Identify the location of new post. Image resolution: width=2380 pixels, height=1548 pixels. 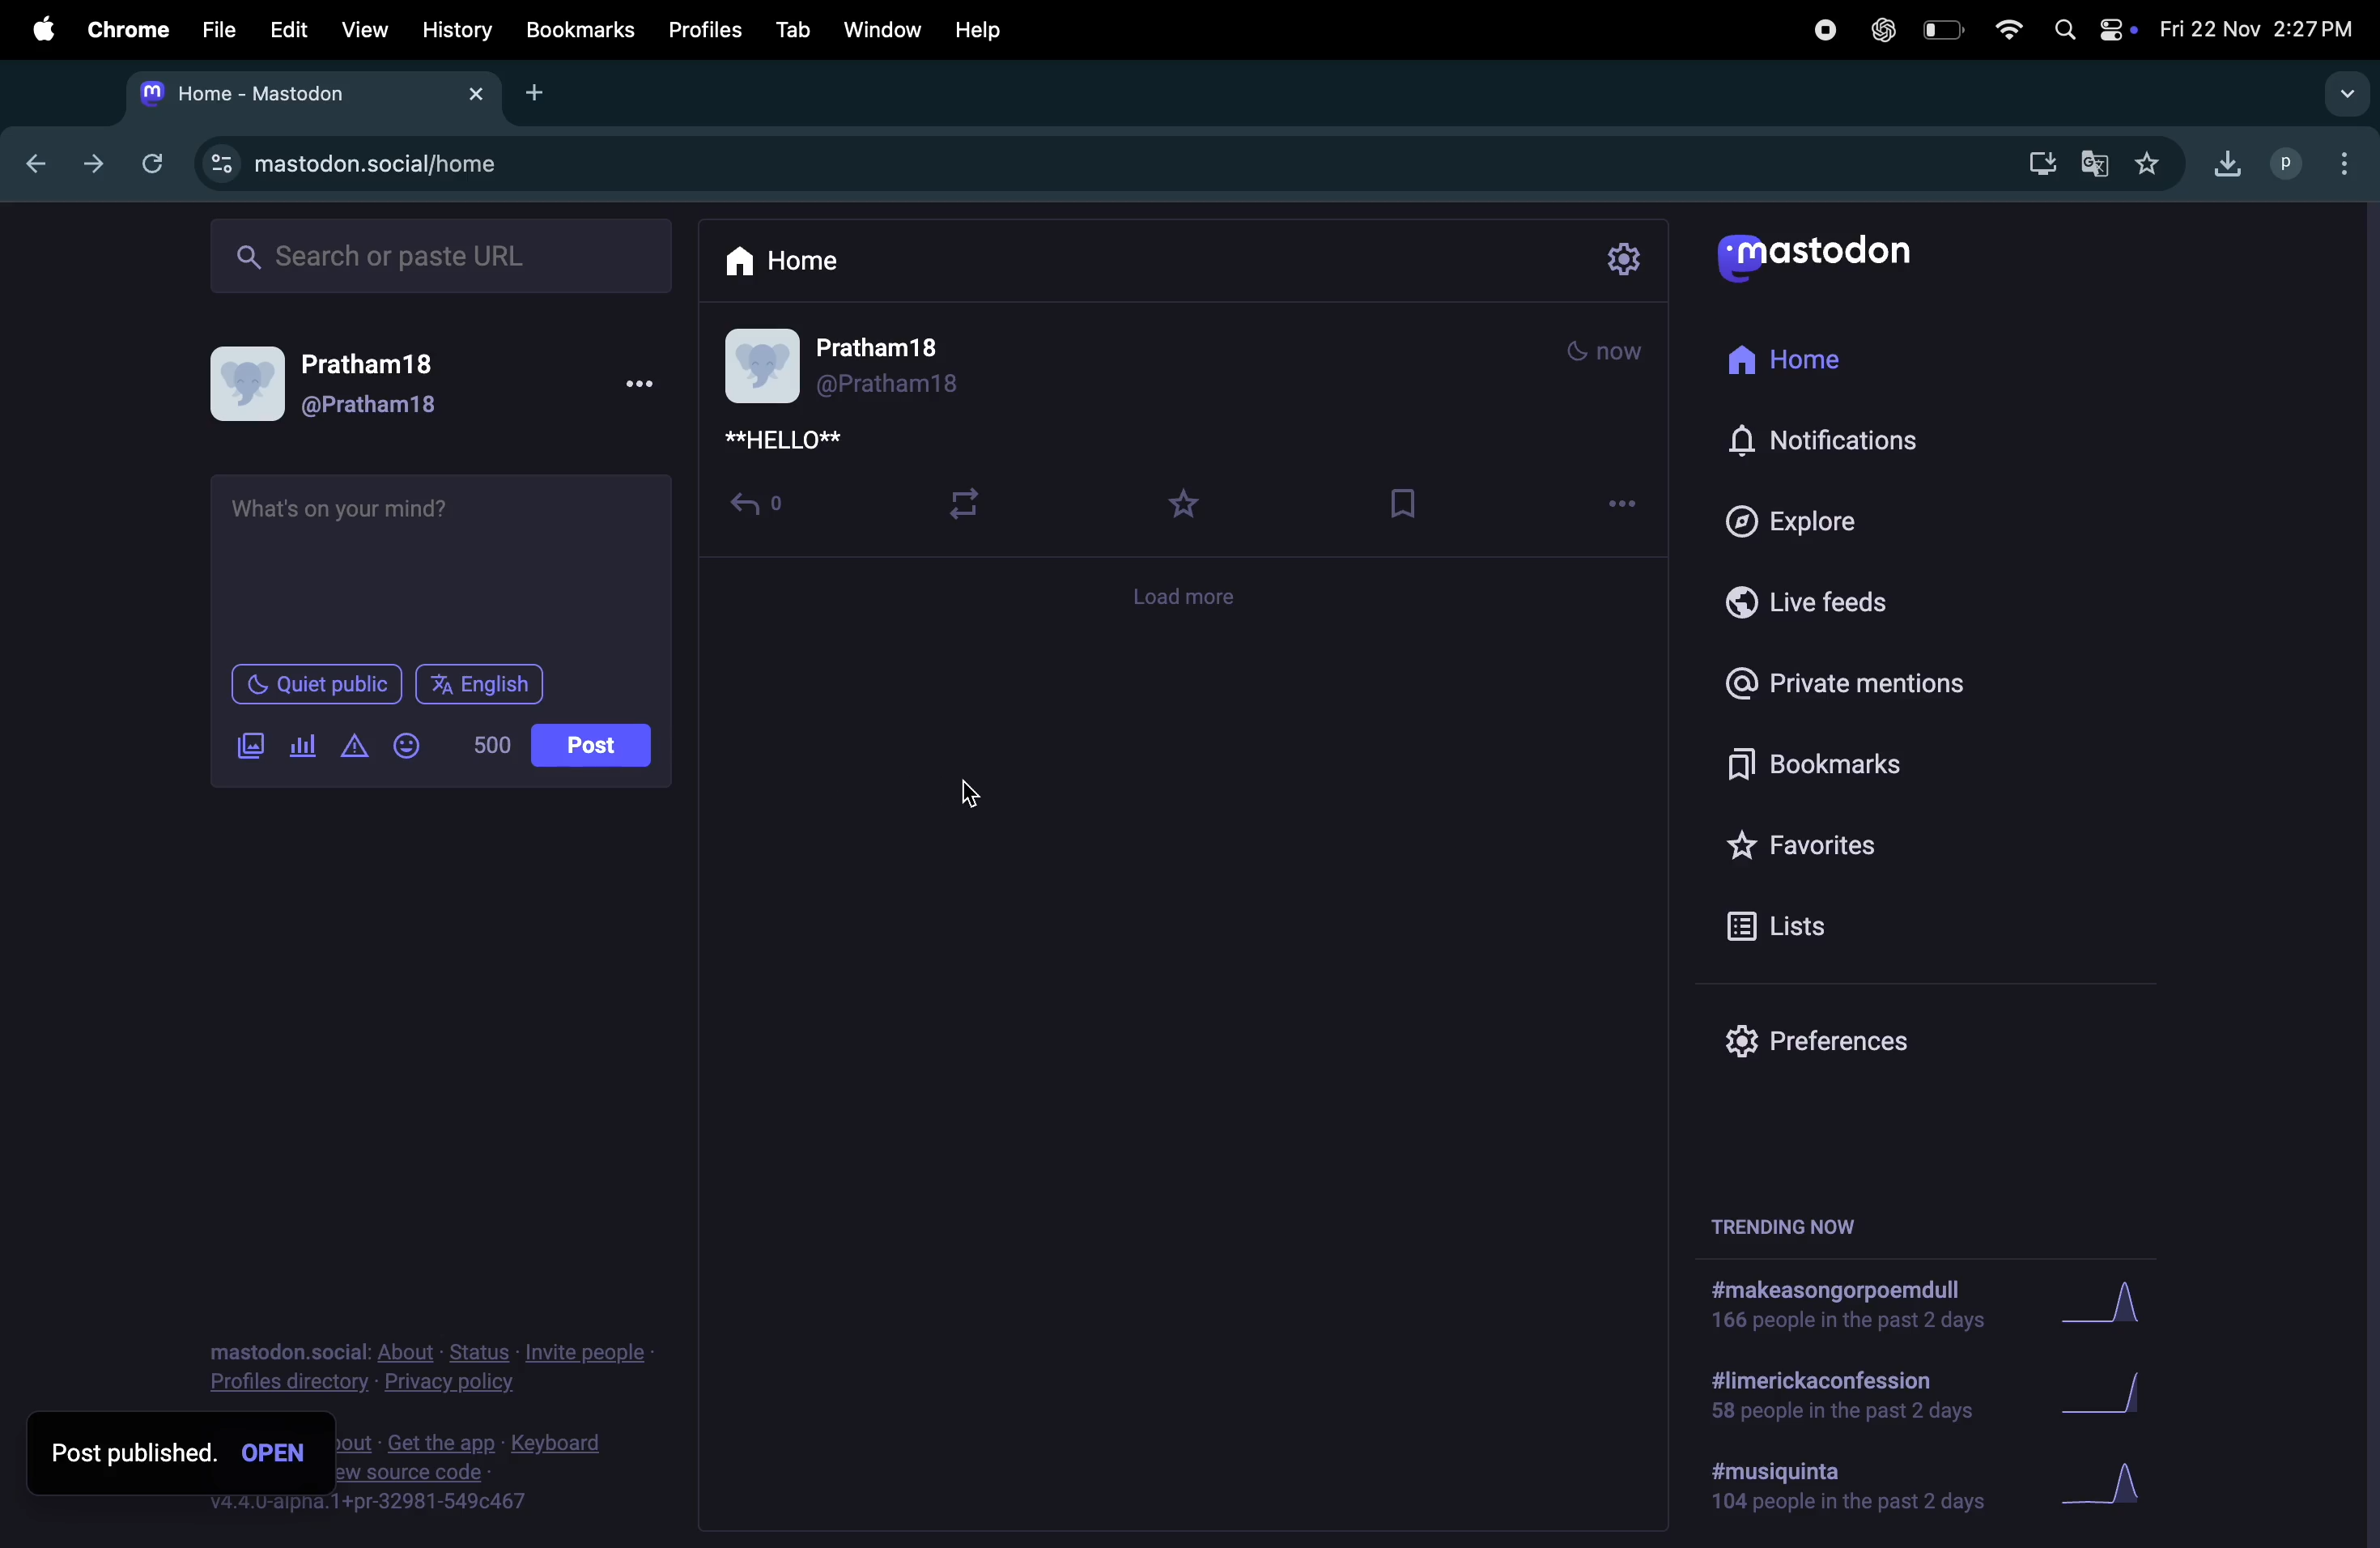
(811, 439).